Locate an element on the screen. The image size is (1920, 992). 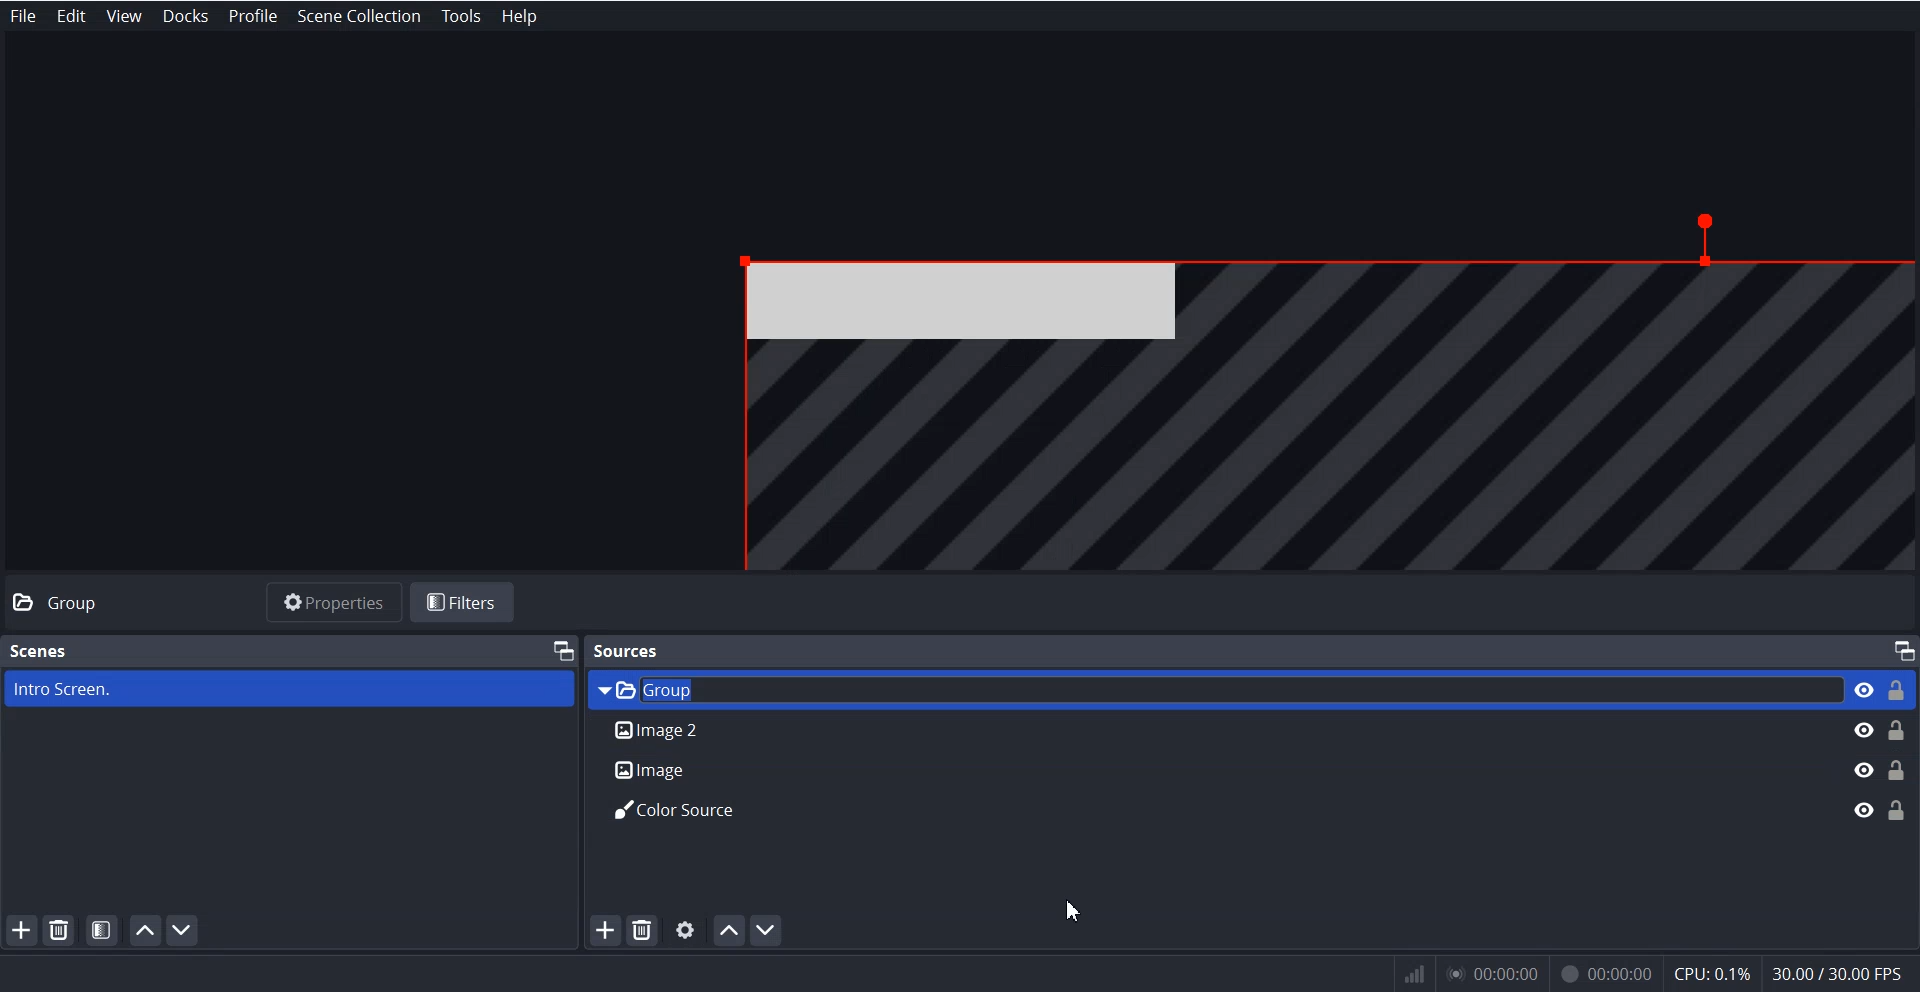
Group is located at coordinates (87, 603).